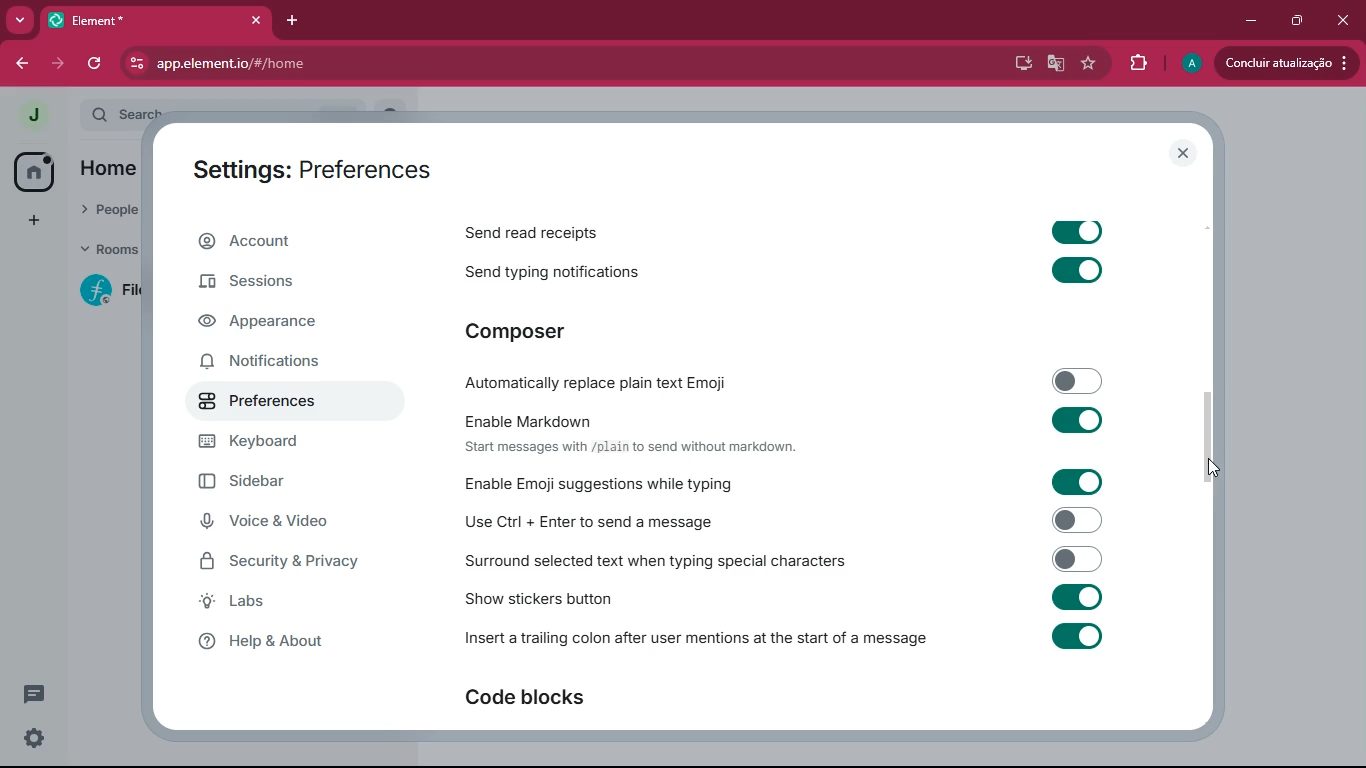  What do you see at coordinates (779, 595) in the screenshot?
I see `show stickers button` at bounding box center [779, 595].